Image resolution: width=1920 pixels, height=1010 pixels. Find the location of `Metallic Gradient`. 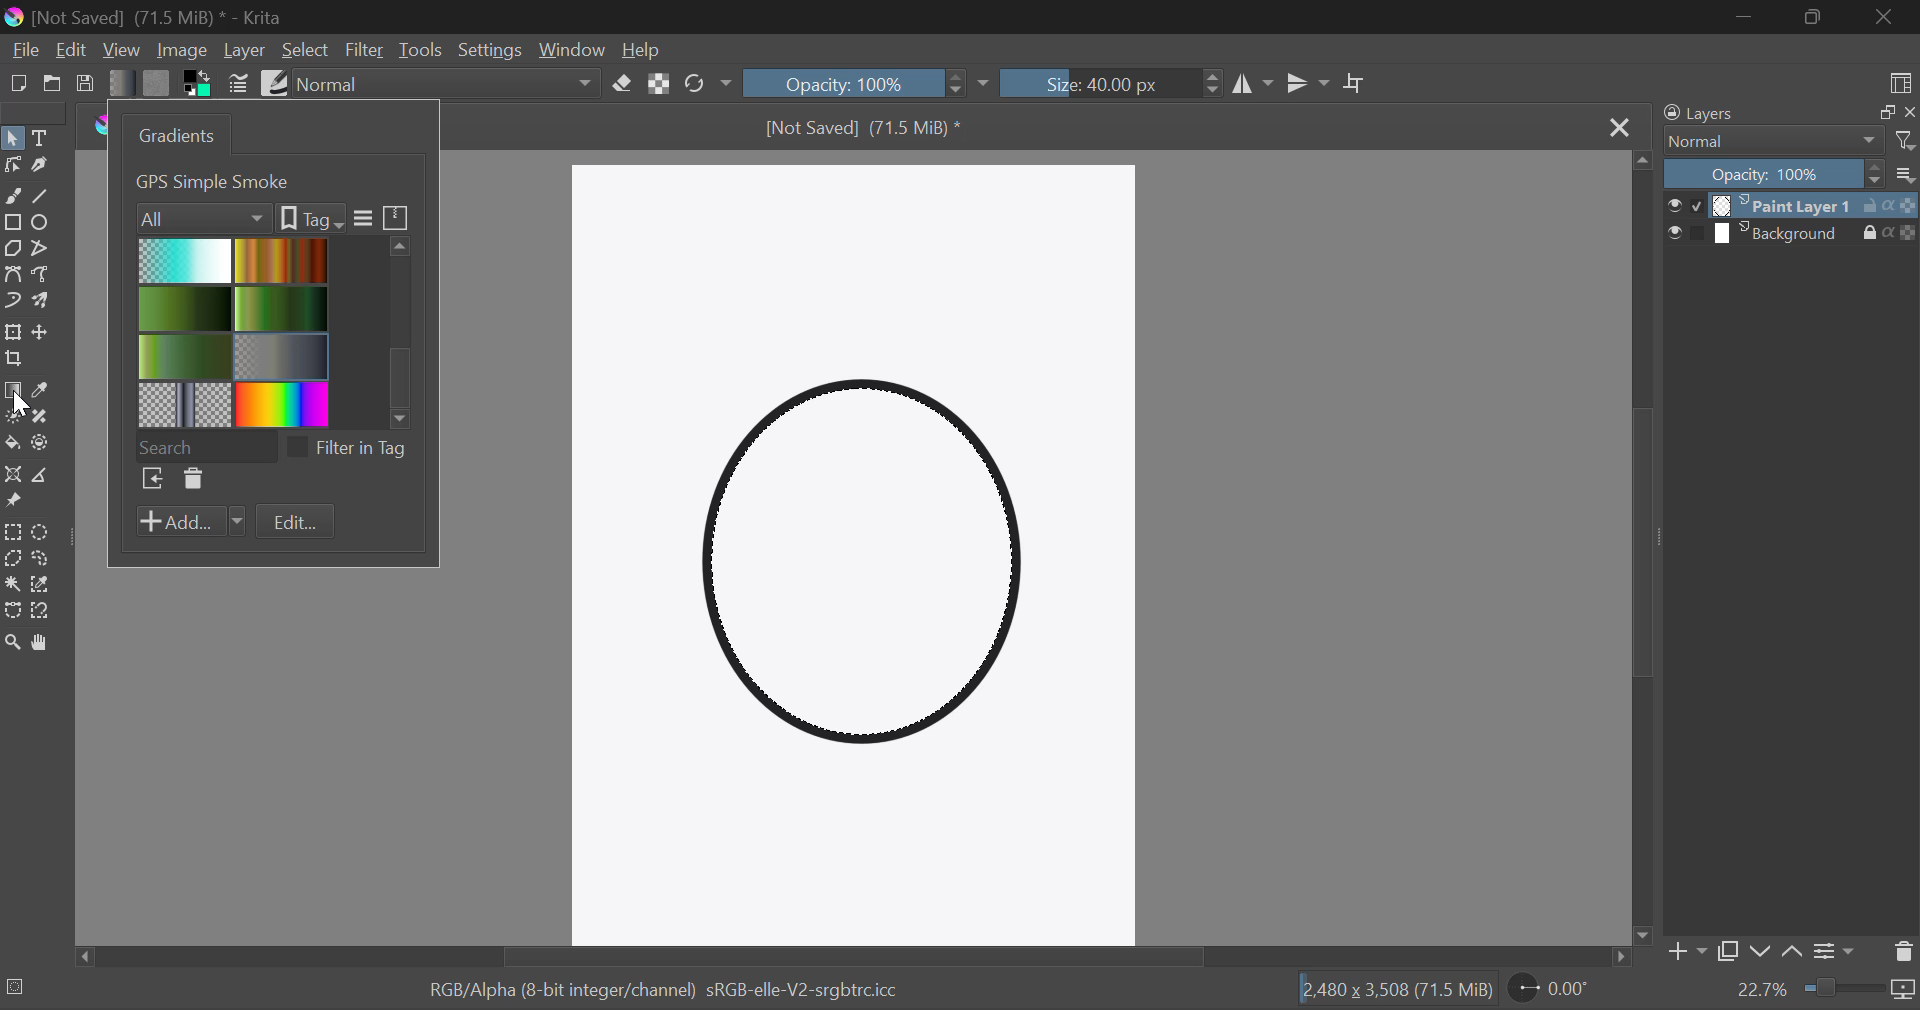

Metallic Gradient is located at coordinates (286, 356).